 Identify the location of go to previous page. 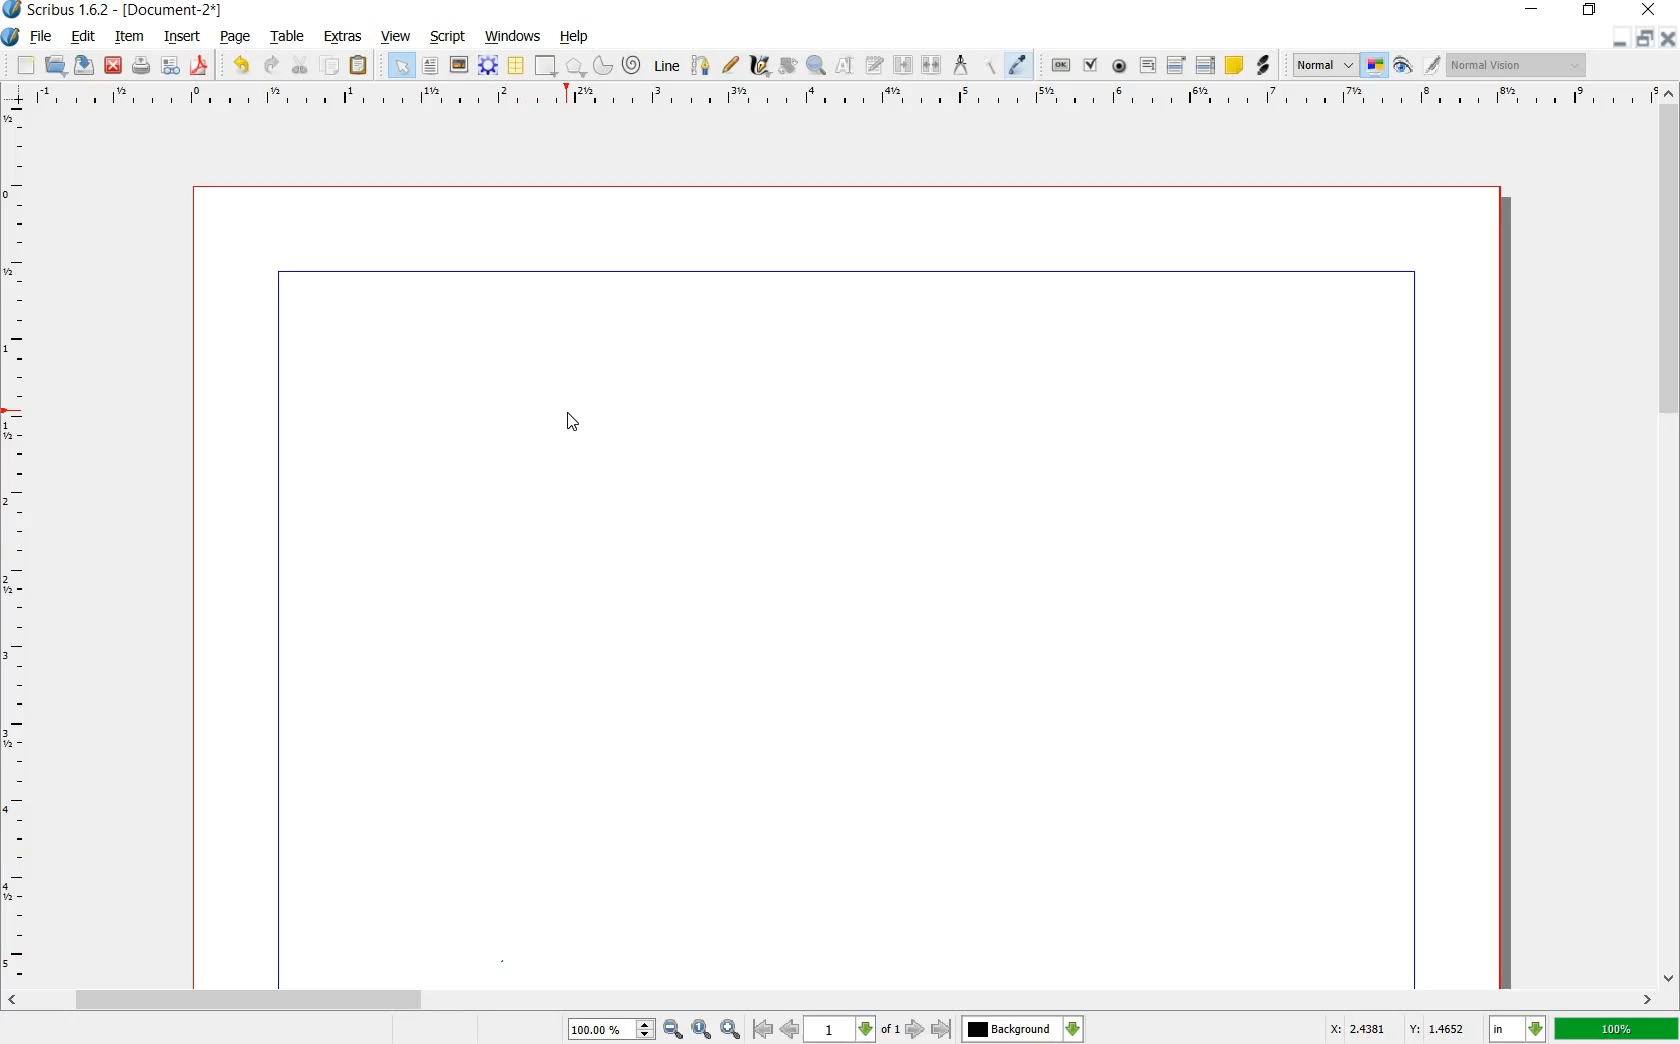
(789, 1029).